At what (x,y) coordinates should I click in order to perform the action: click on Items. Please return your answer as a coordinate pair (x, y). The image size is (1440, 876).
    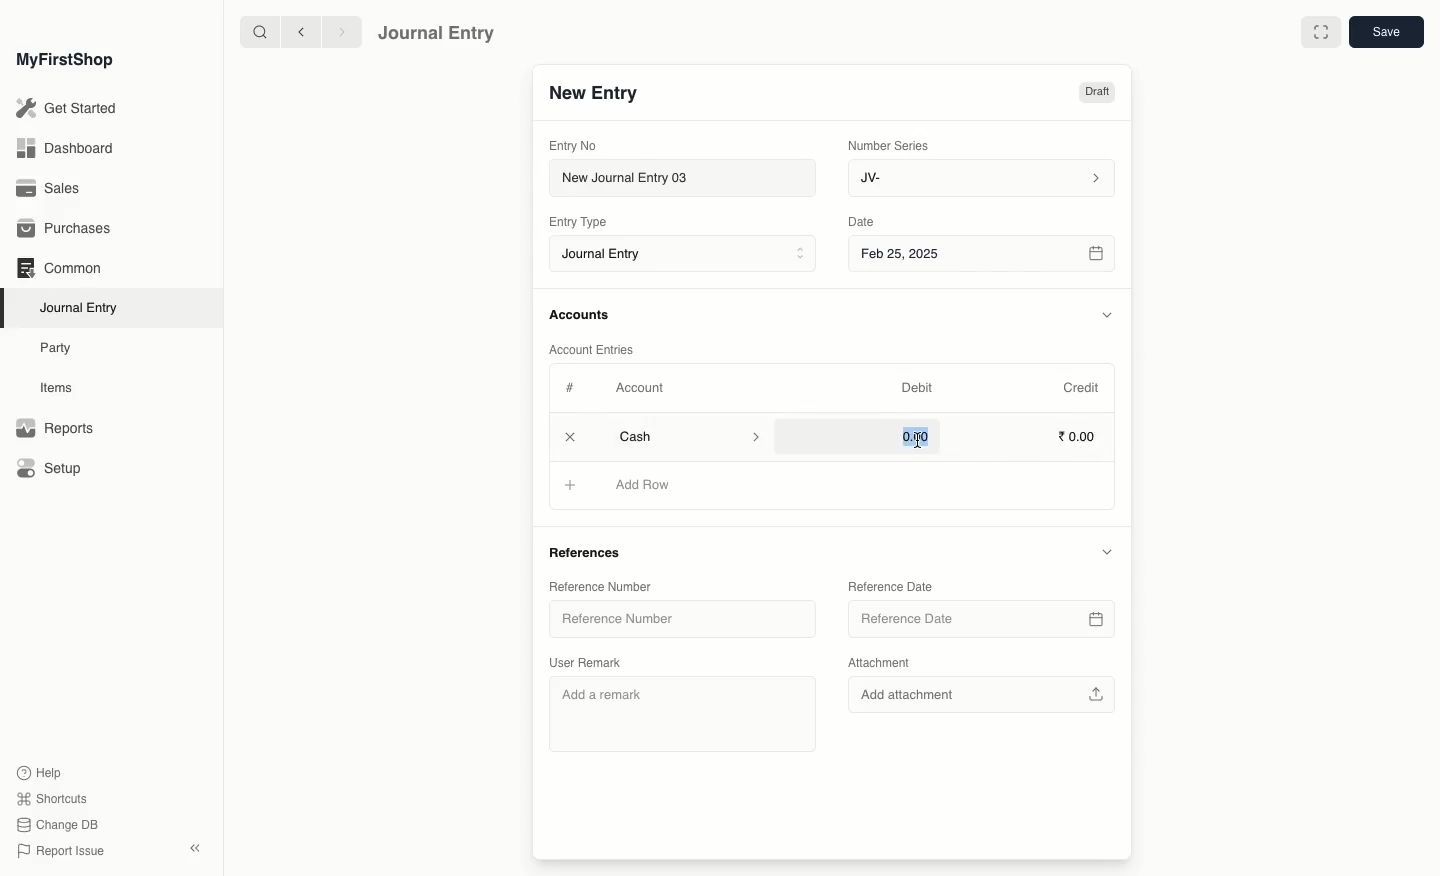
    Looking at the image, I should click on (62, 388).